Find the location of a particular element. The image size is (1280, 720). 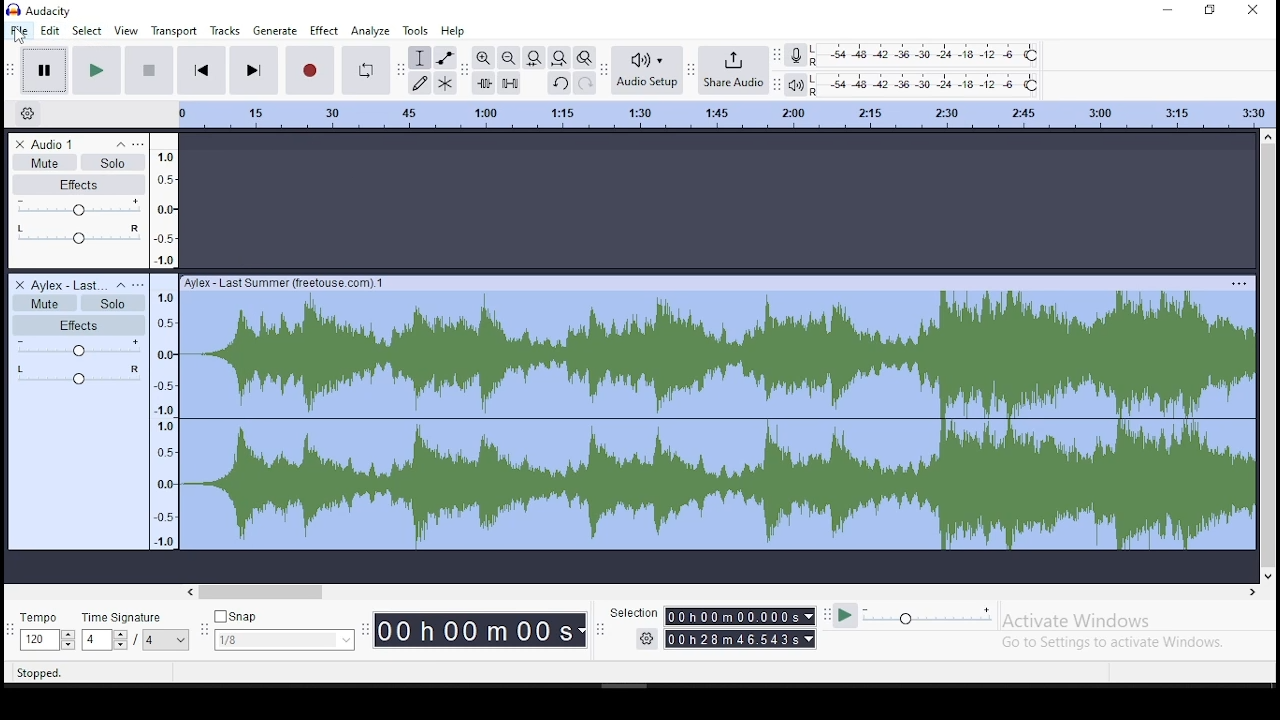

solo is located at coordinates (114, 162).